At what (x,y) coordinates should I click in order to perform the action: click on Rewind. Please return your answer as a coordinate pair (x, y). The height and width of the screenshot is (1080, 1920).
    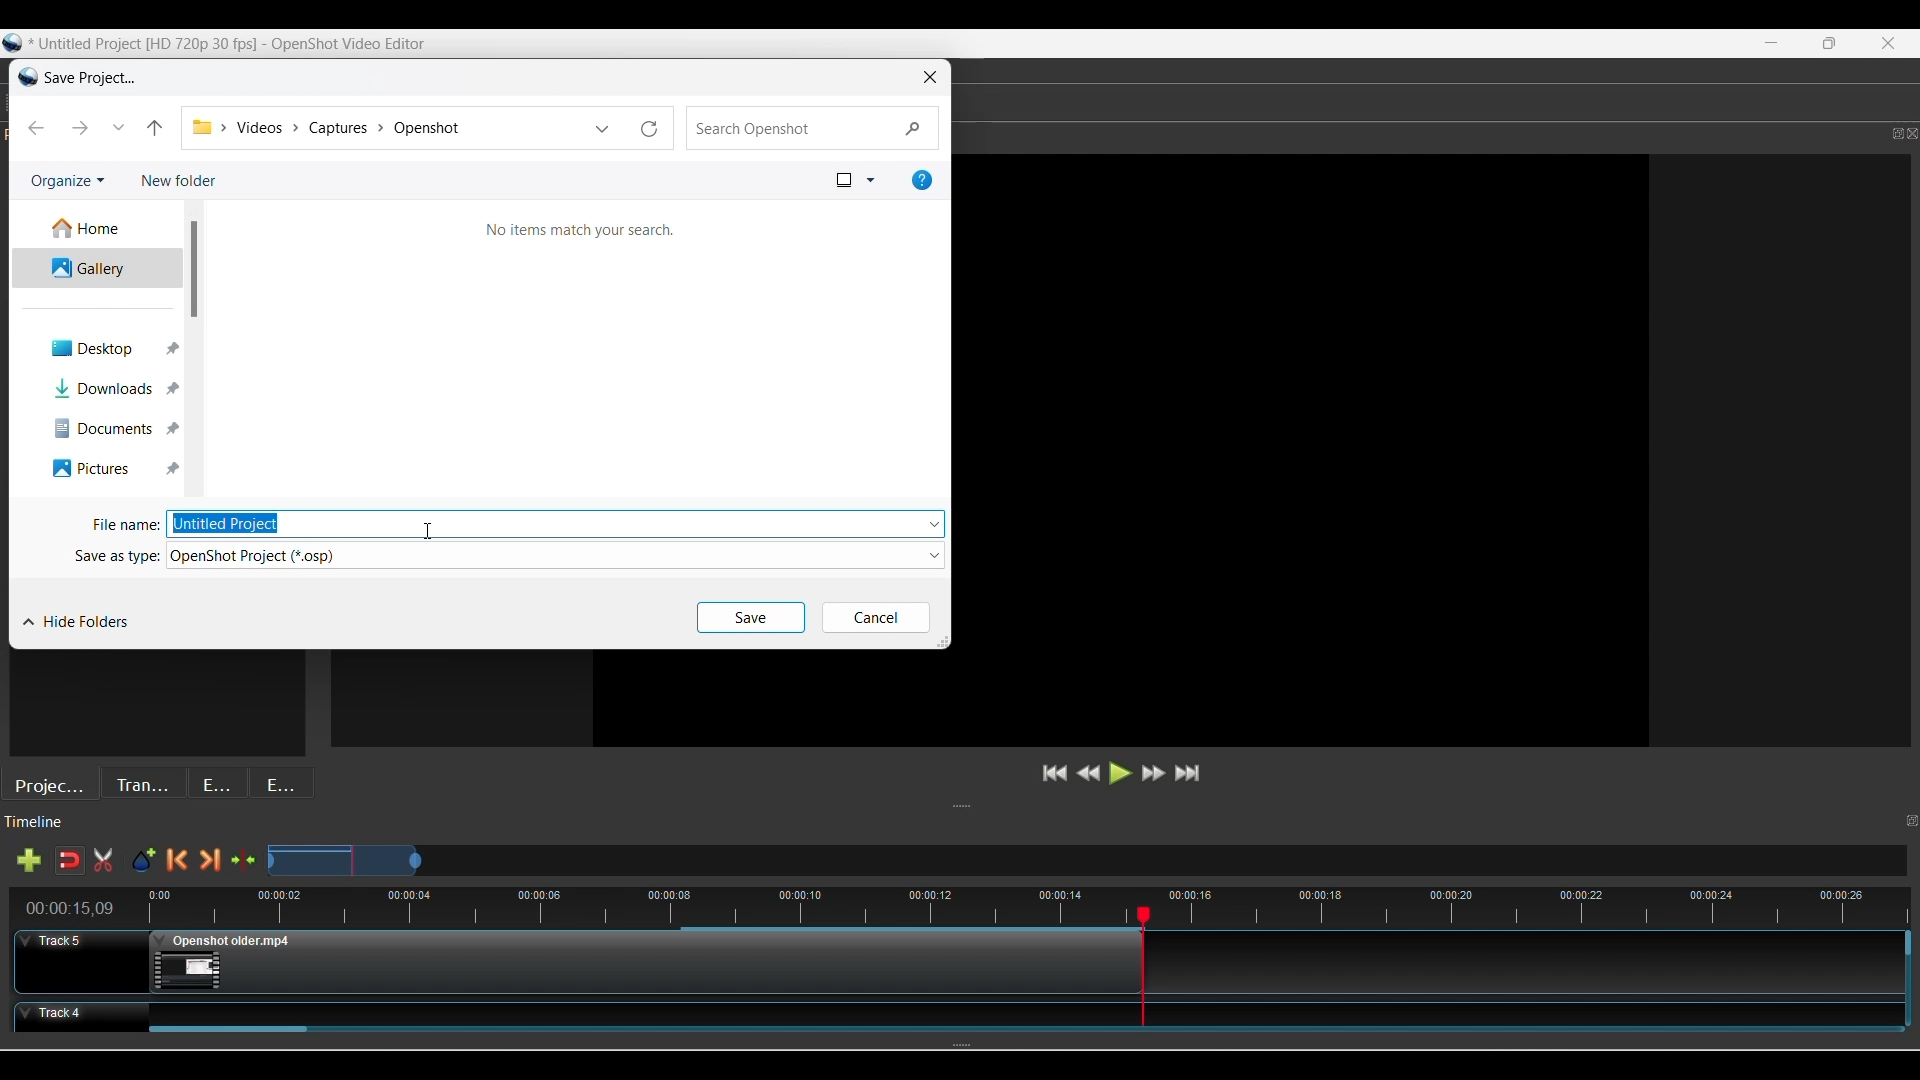
    Looking at the image, I should click on (1089, 773).